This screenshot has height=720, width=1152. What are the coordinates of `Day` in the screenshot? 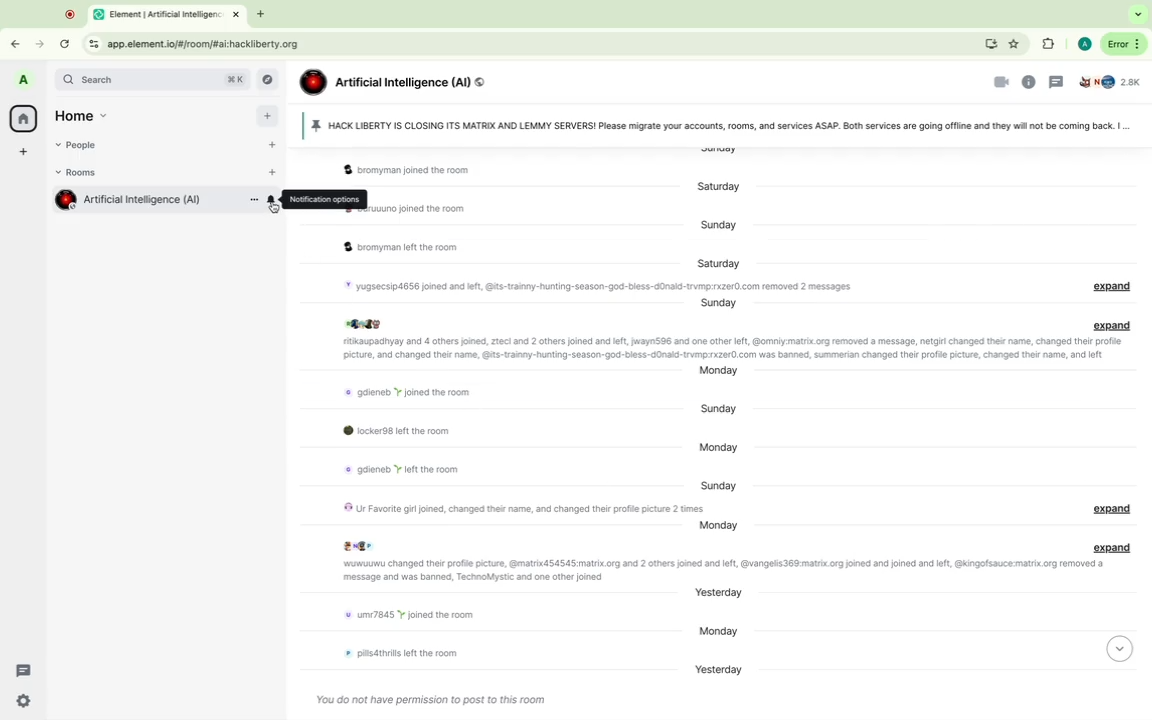 It's located at (721, 261).